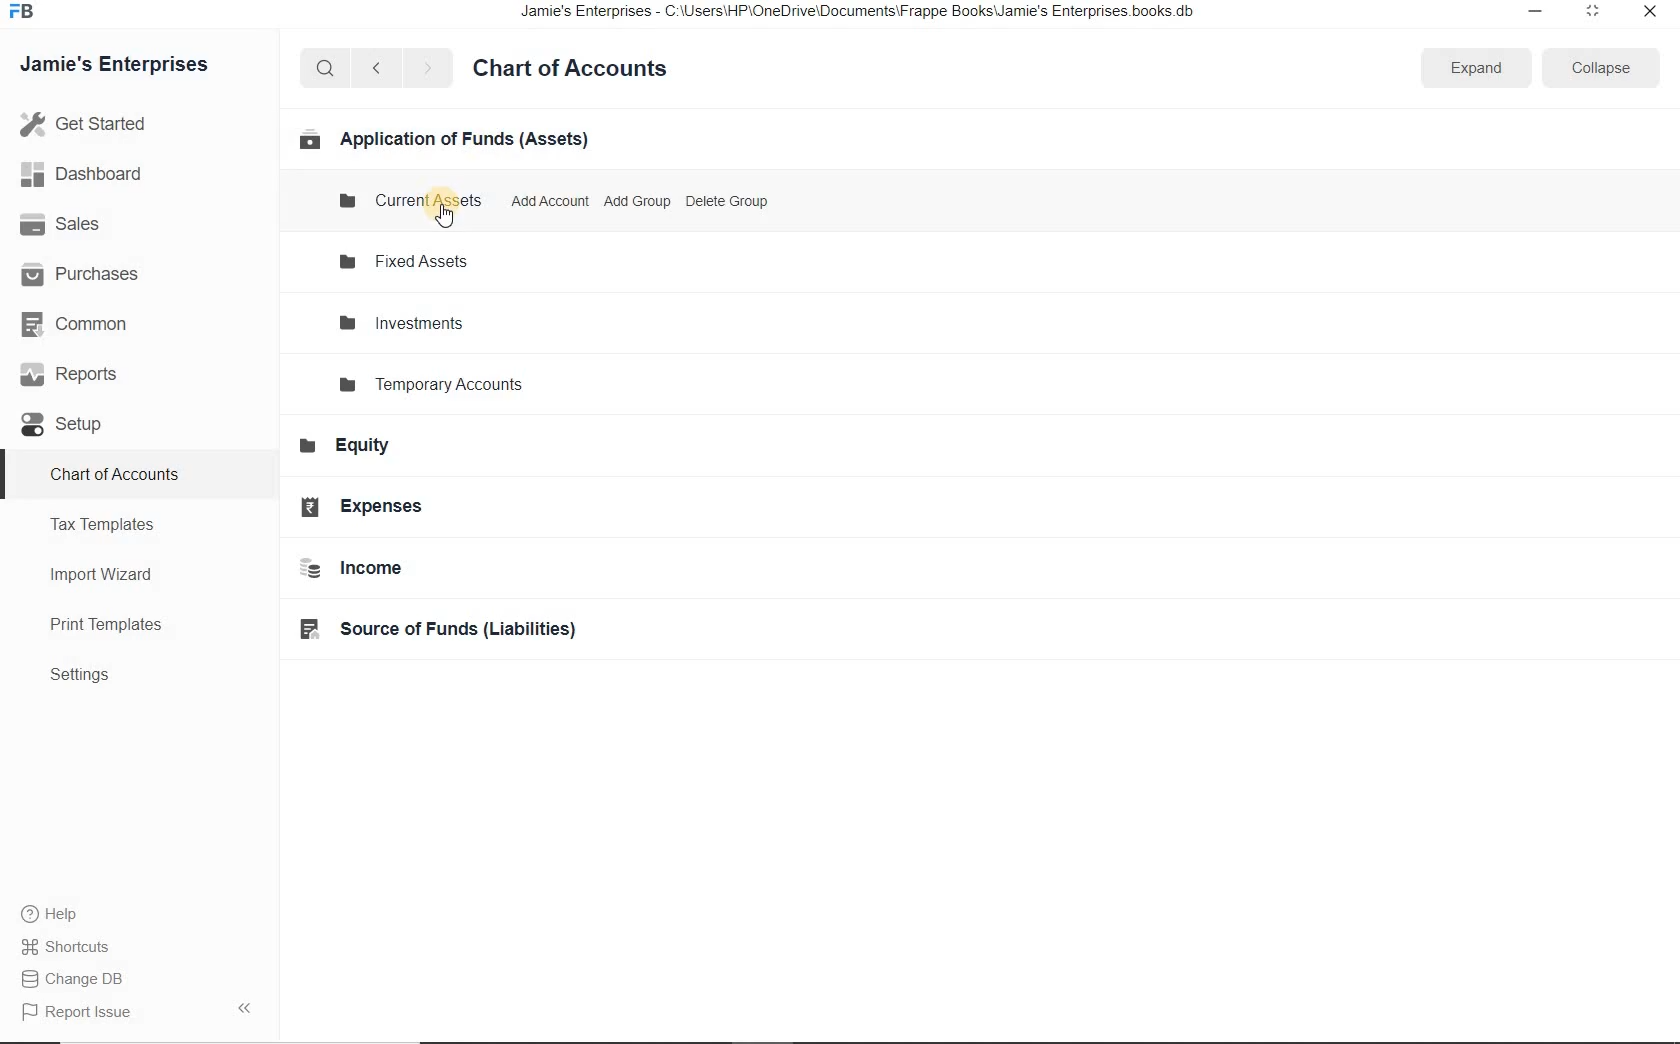 The image size is (1680, 1044). What do you see at coordinates (111, 573) in the screenshot?
I see `Import Wizard` at bounding box center [111, 573].